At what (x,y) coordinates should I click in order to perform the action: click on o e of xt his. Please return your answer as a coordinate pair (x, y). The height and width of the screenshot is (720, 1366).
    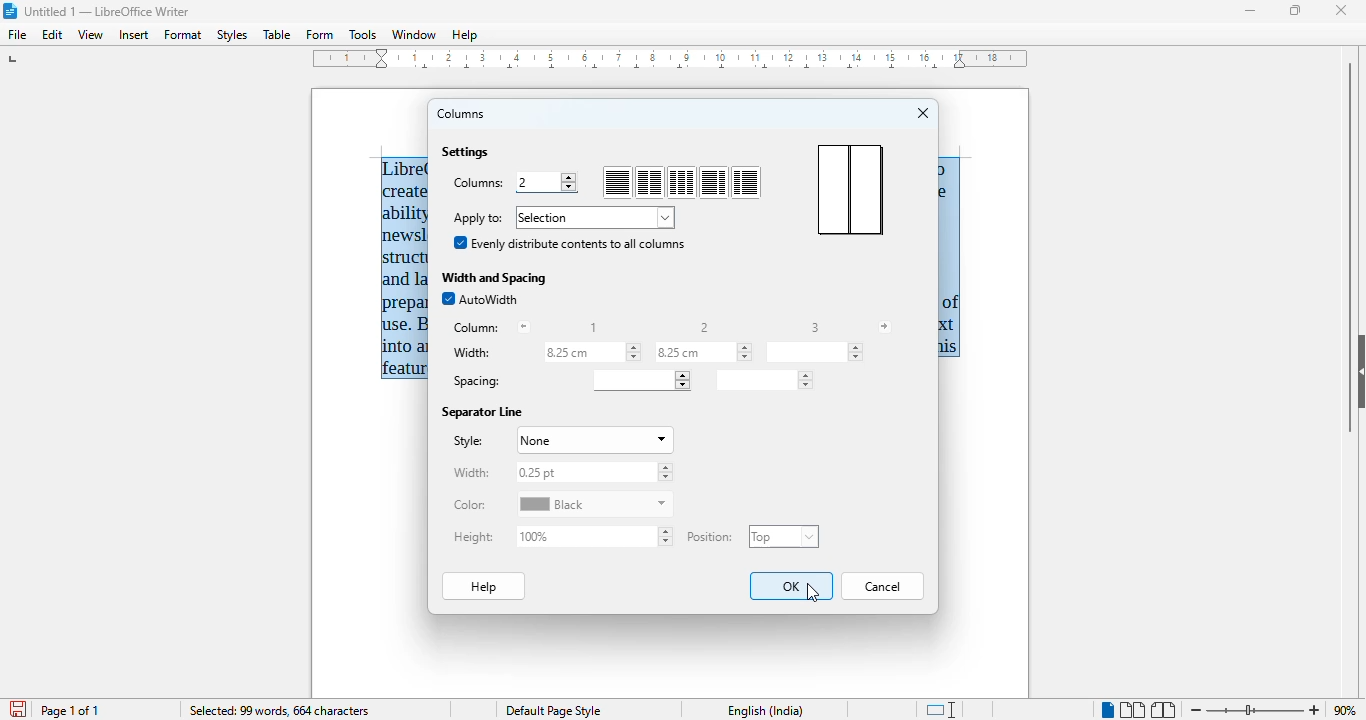
    Looking at the image, I should click on (950, 259).